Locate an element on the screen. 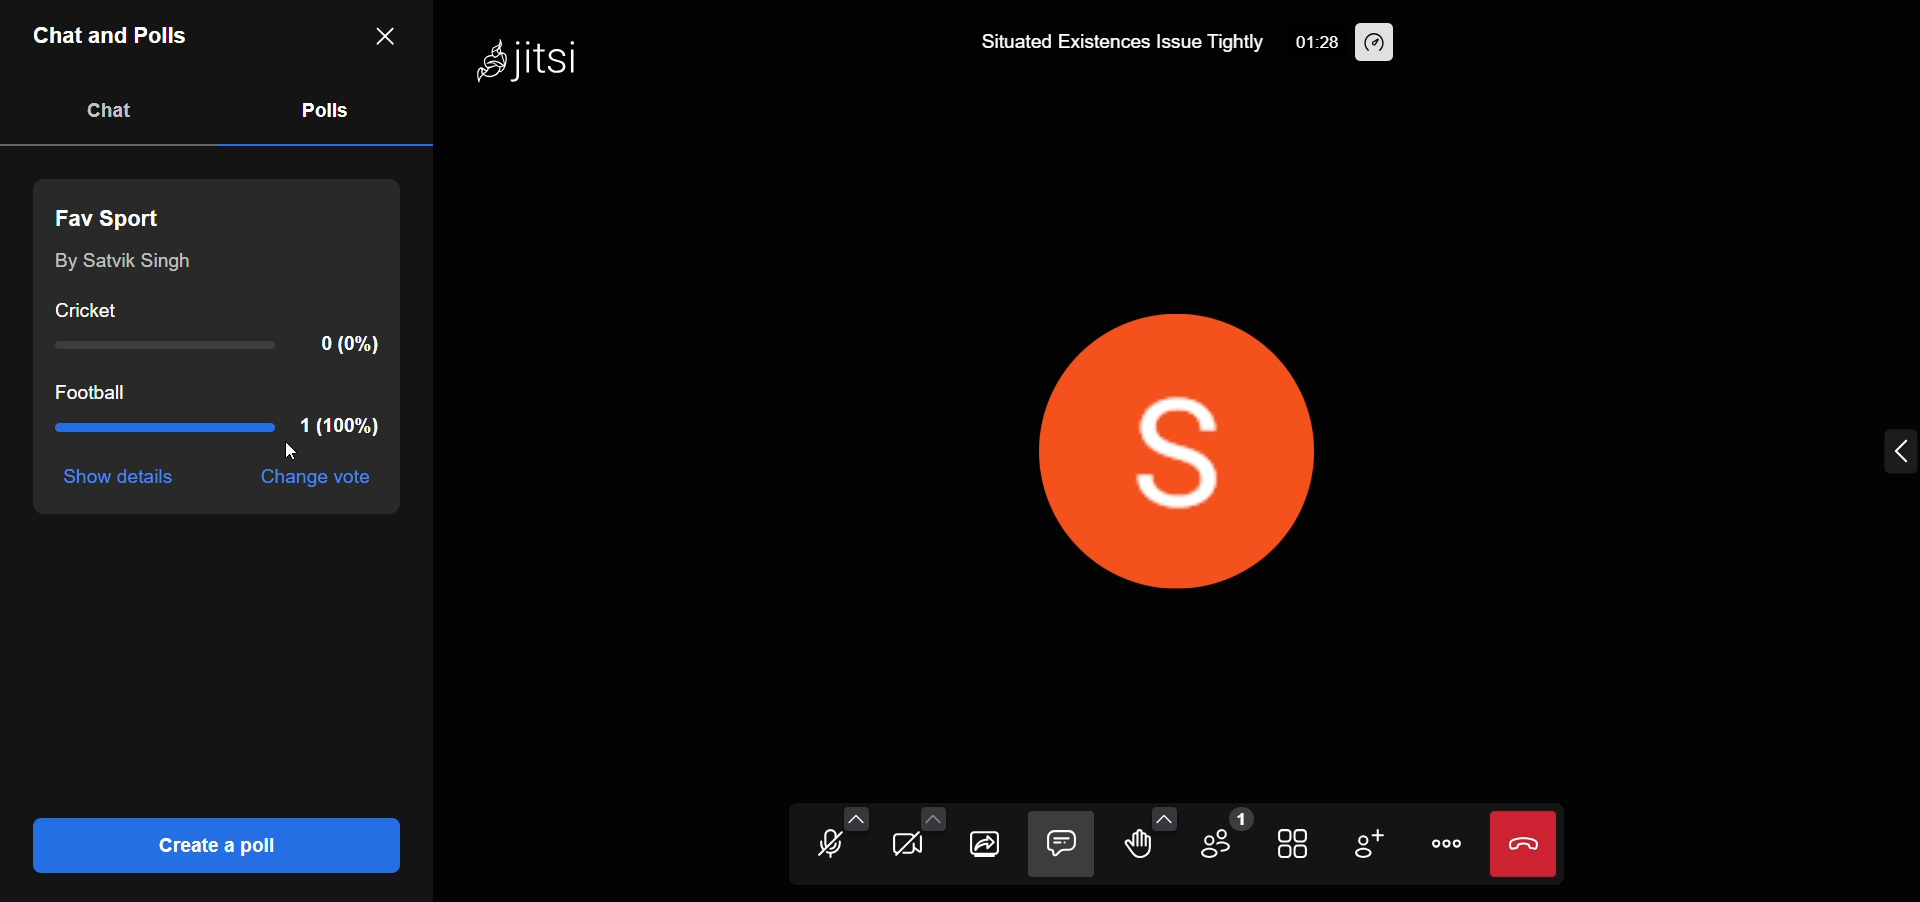 The height and width of the screenshot is (902, 1920). show details is located at coordinates (121, 479).